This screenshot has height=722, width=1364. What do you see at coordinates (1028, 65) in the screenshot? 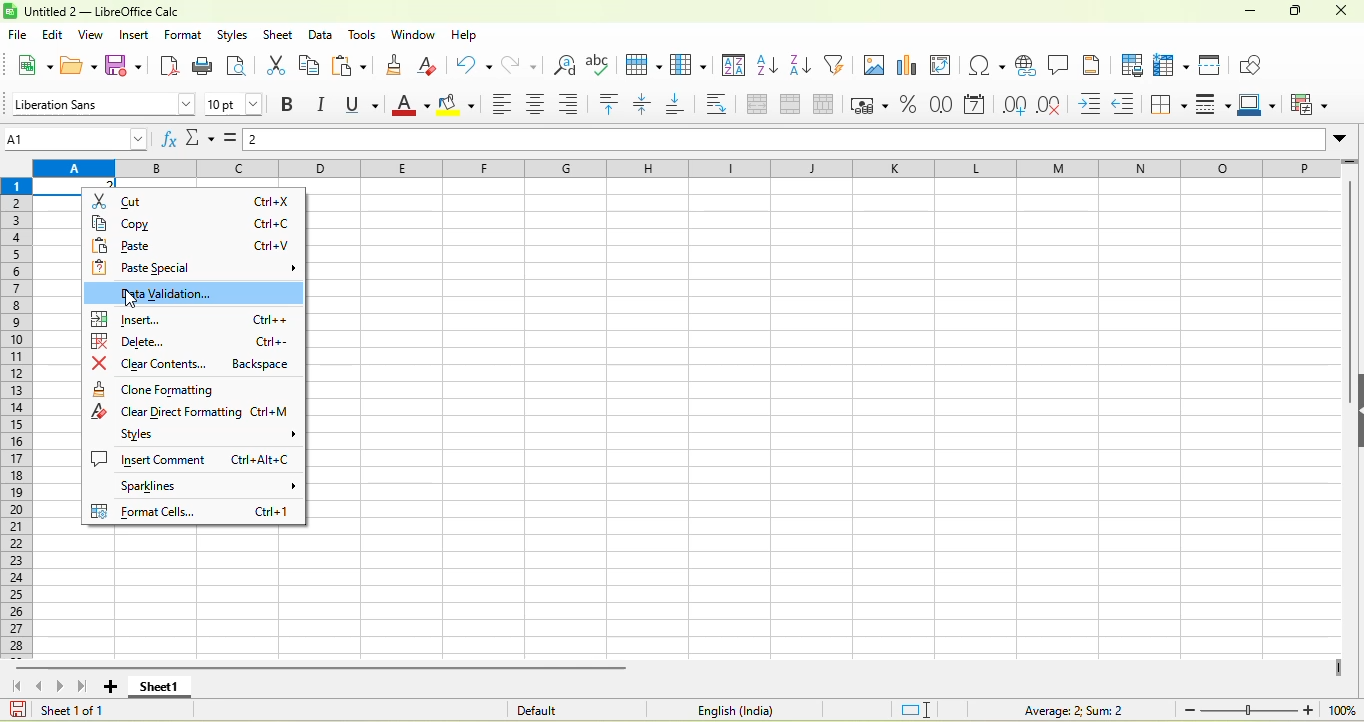
I see `hyperlink` at bounding box center [1028, 65].